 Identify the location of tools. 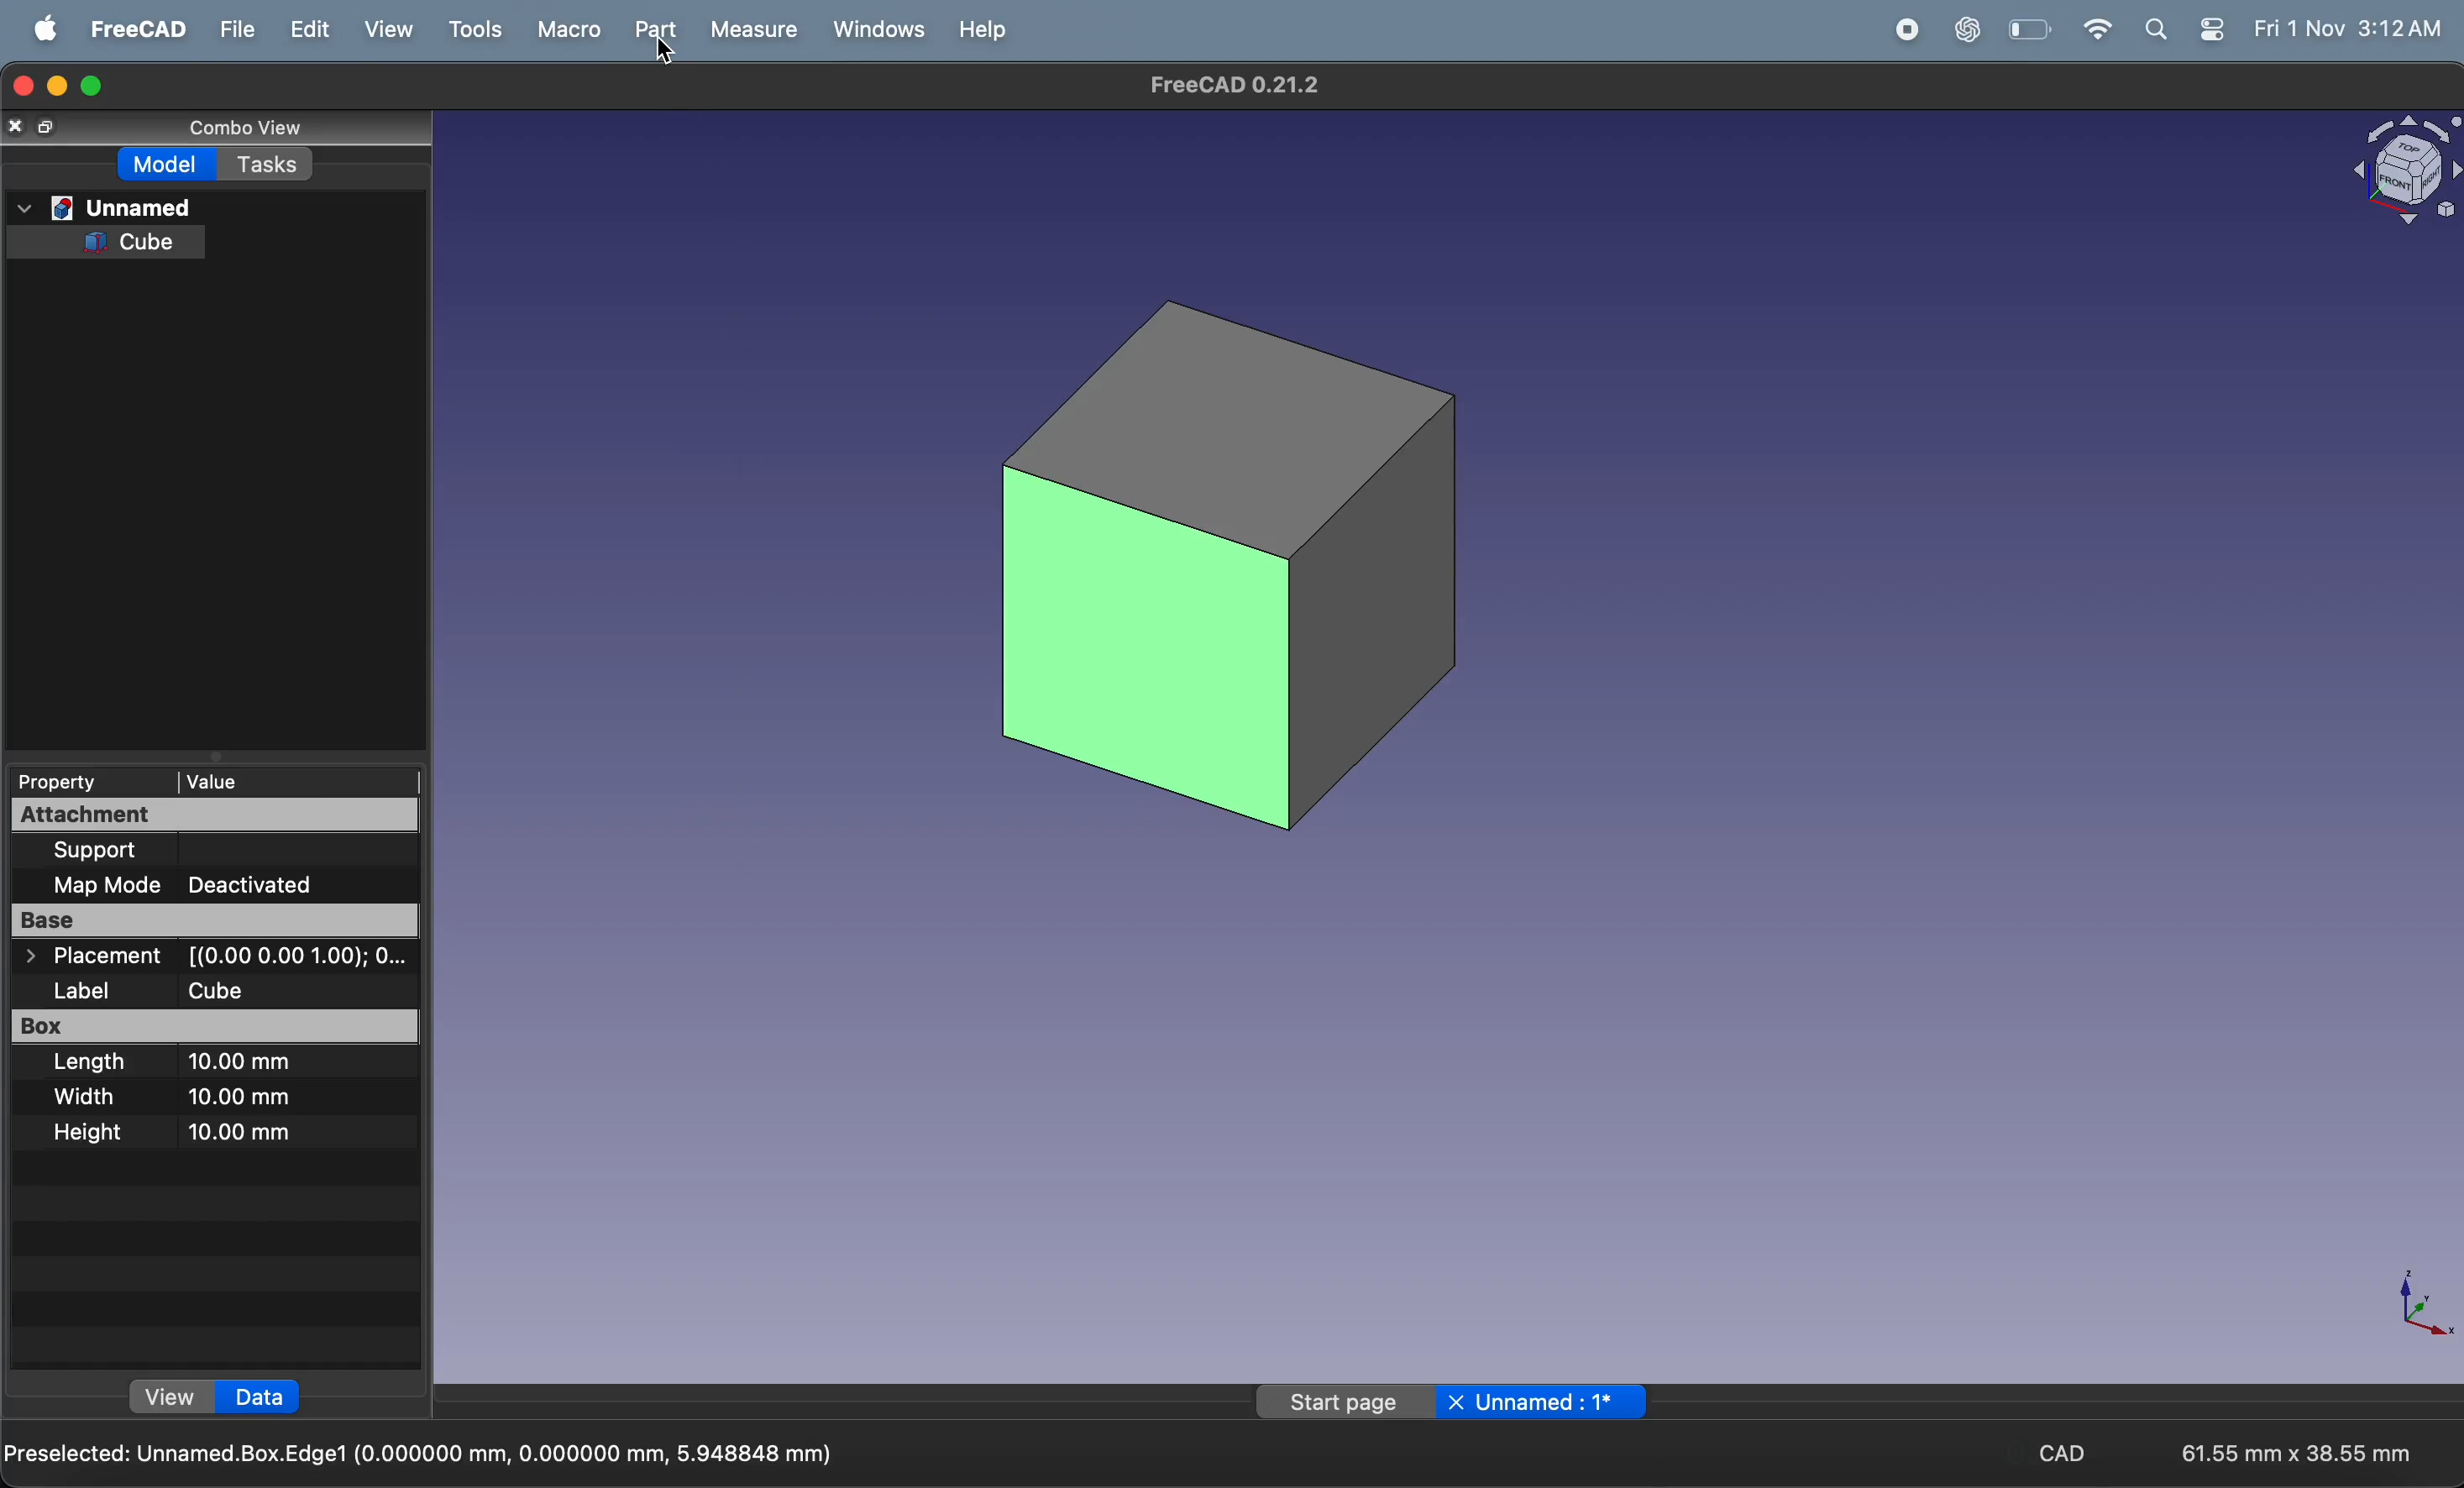
(474, 27).